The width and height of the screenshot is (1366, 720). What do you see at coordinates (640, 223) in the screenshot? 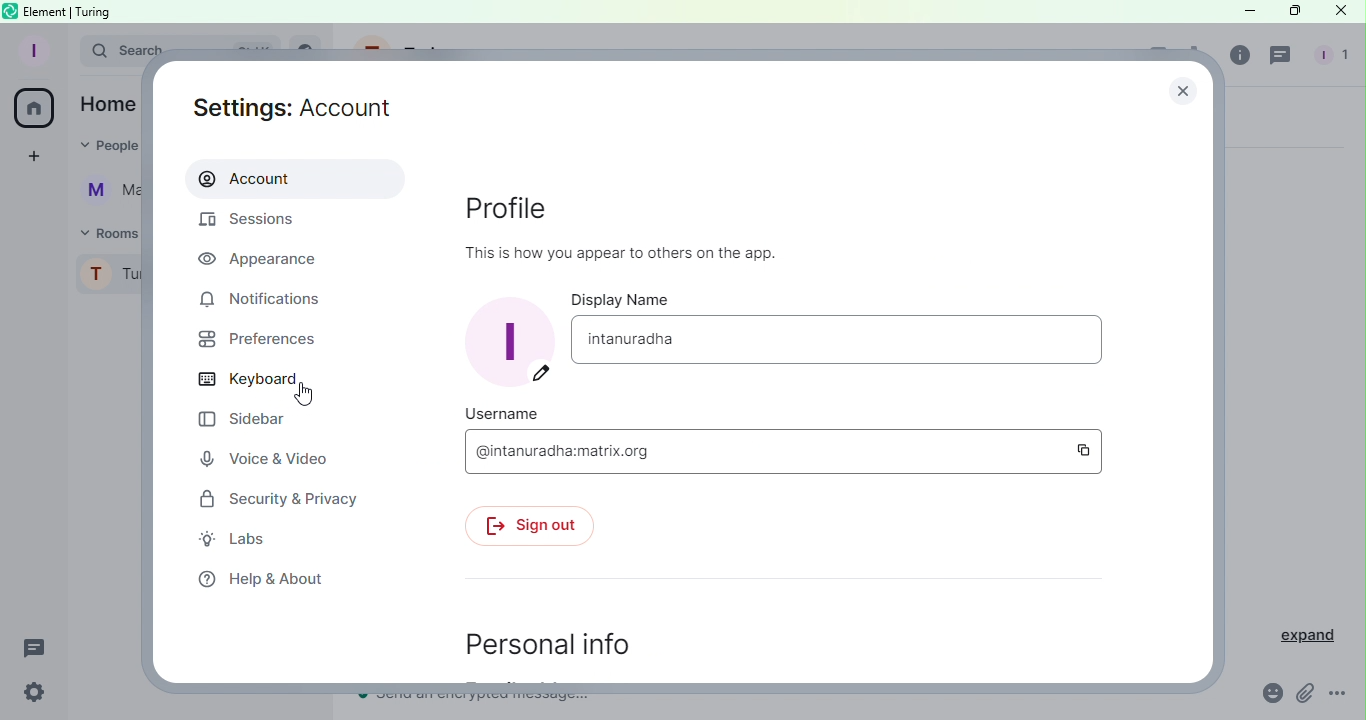
I see `Profile` at bounding box center [640, 223].